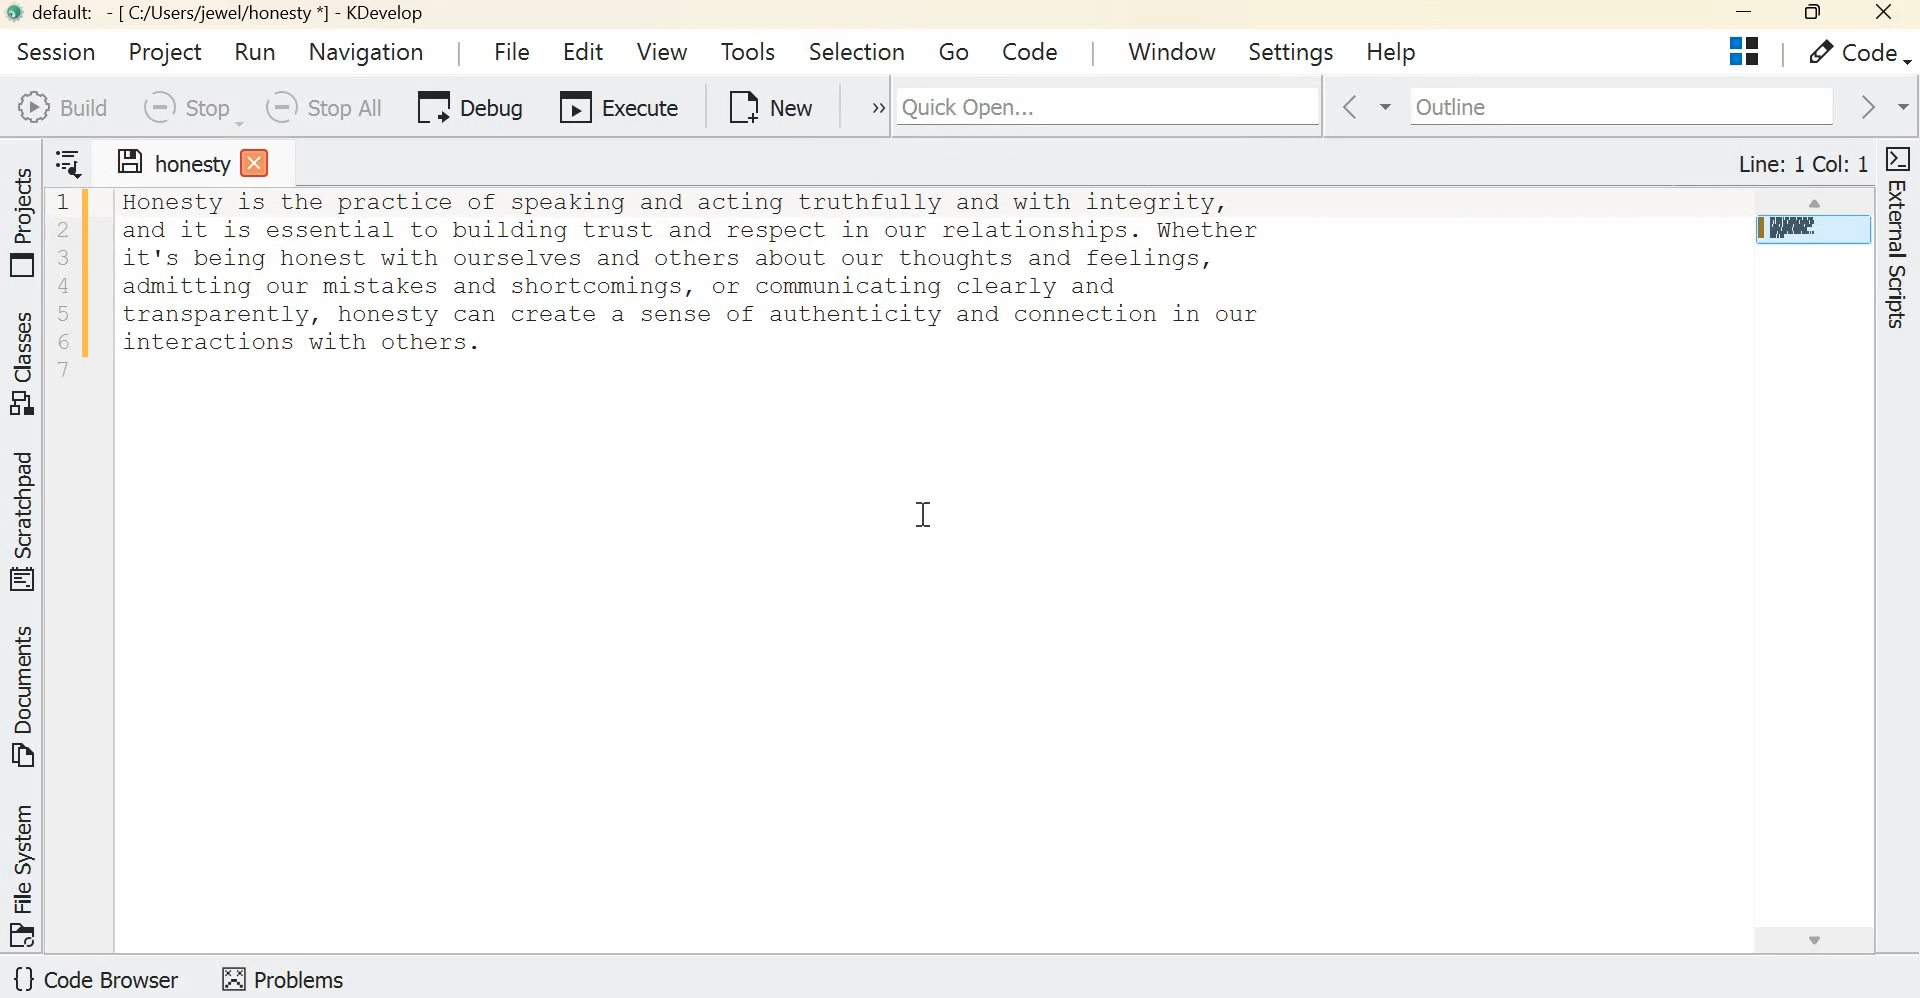 This screenshot has height=998, width=1920. What do you see at coordinates (1244, 103) in the screenshot?
I see `Search for files, classes, functions and more, allowing you to quickly navigate in your source code` at bounding box center [1244, 103].